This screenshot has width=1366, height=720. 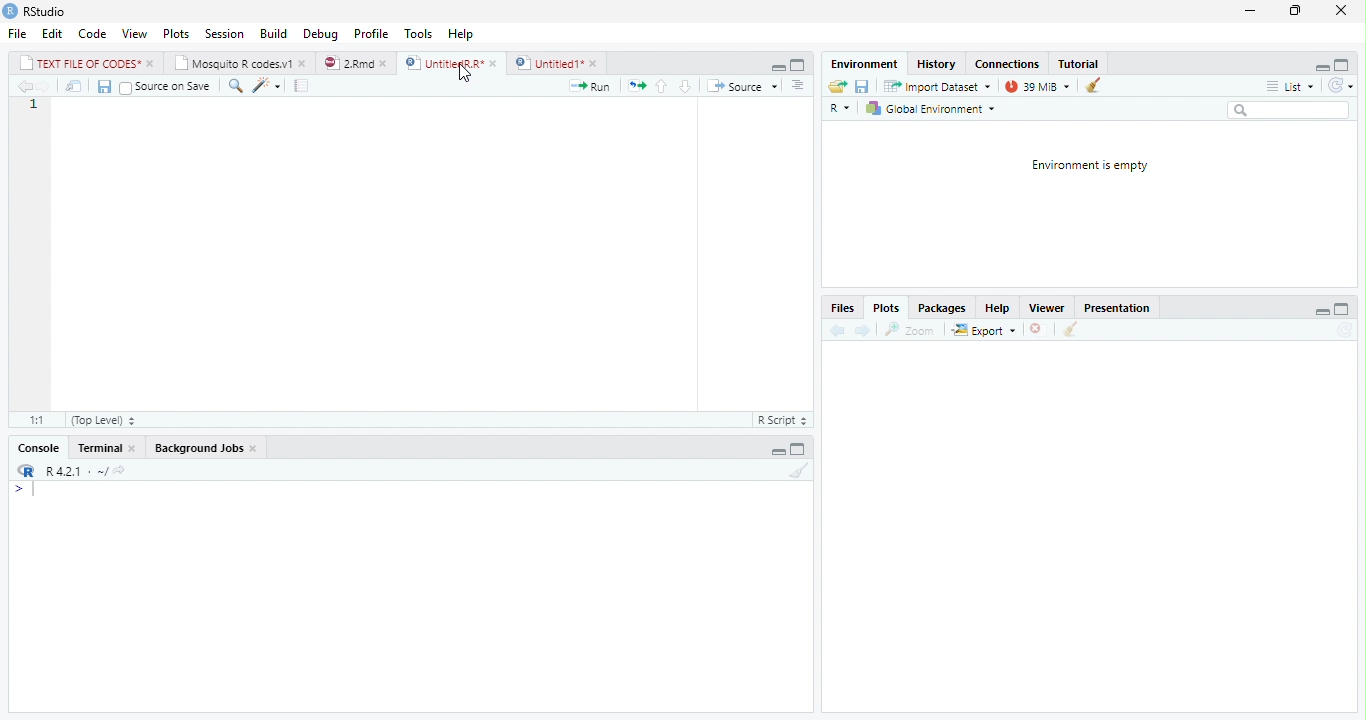 I want to click on Plots, so click(x=885, y=308).